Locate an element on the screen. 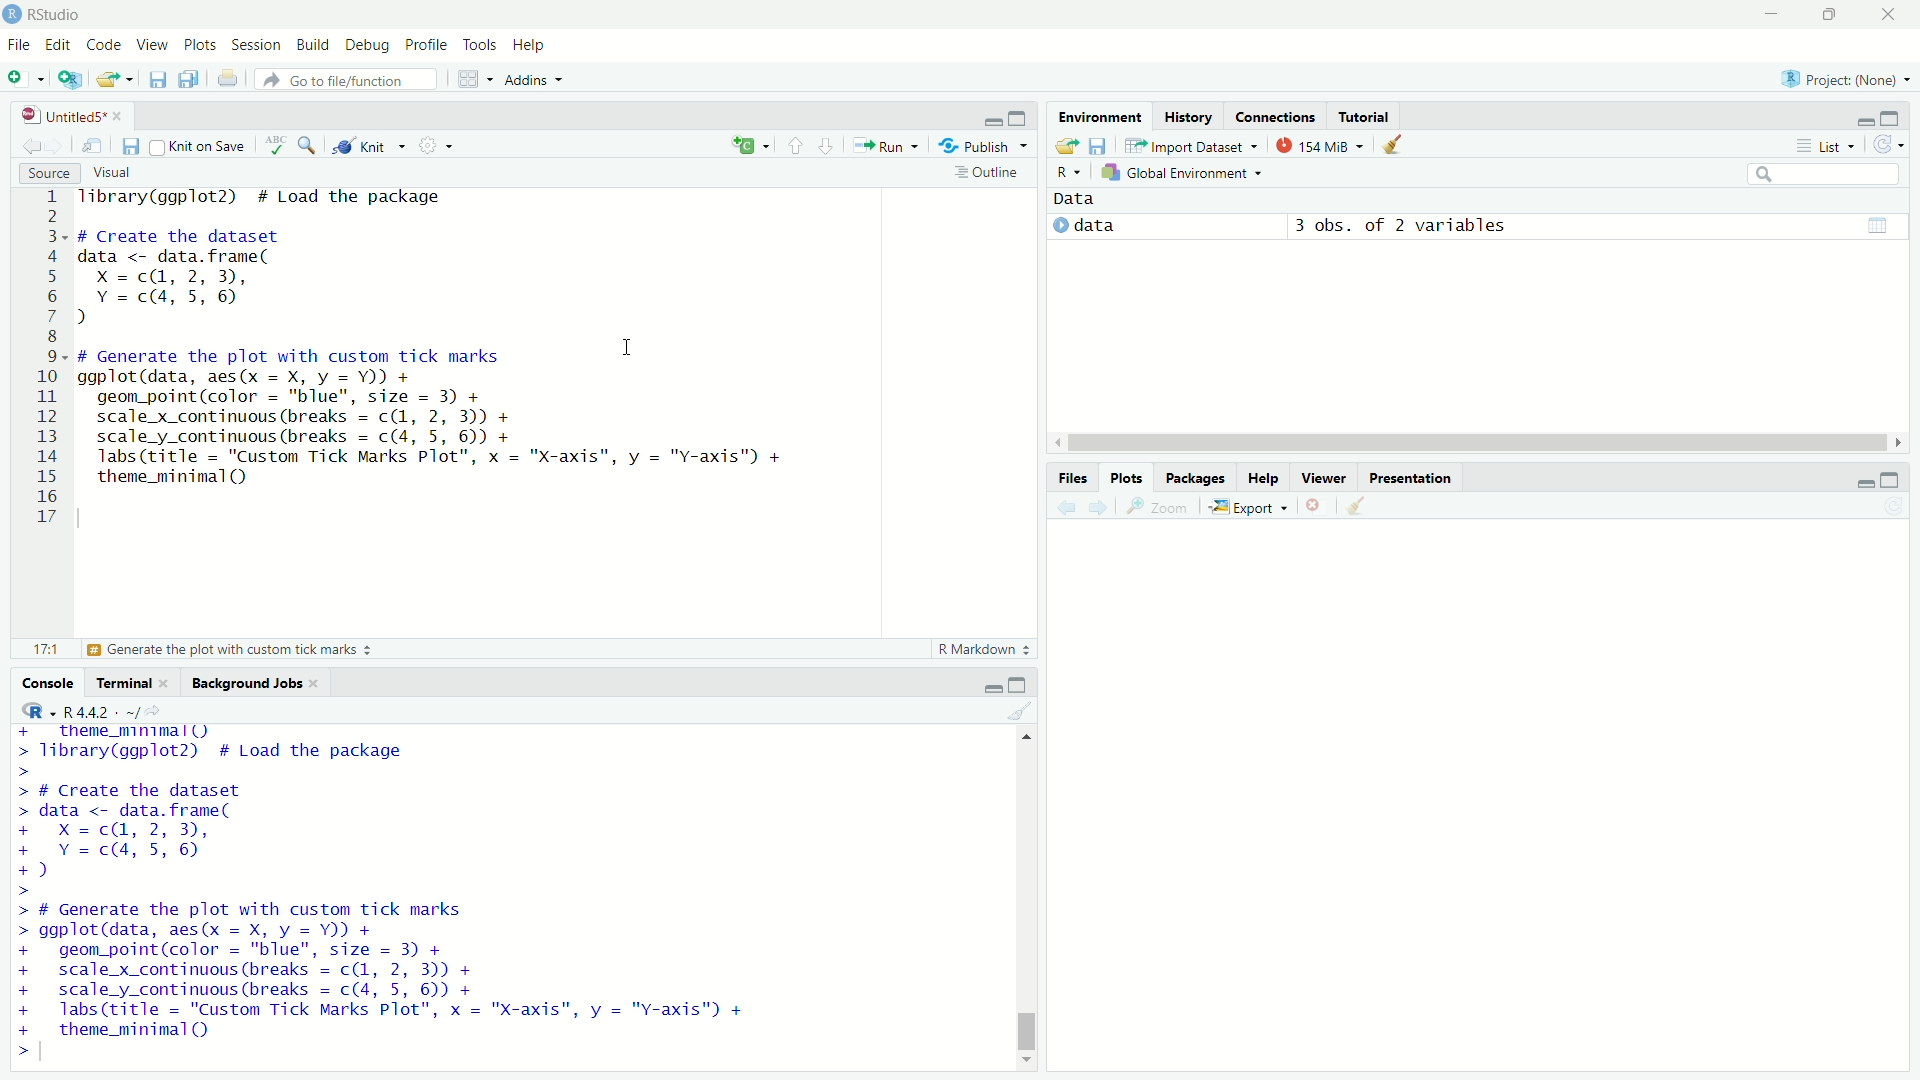 This screenshot has width=1920, height=1080. save current document is located at coordinates (158, 79).